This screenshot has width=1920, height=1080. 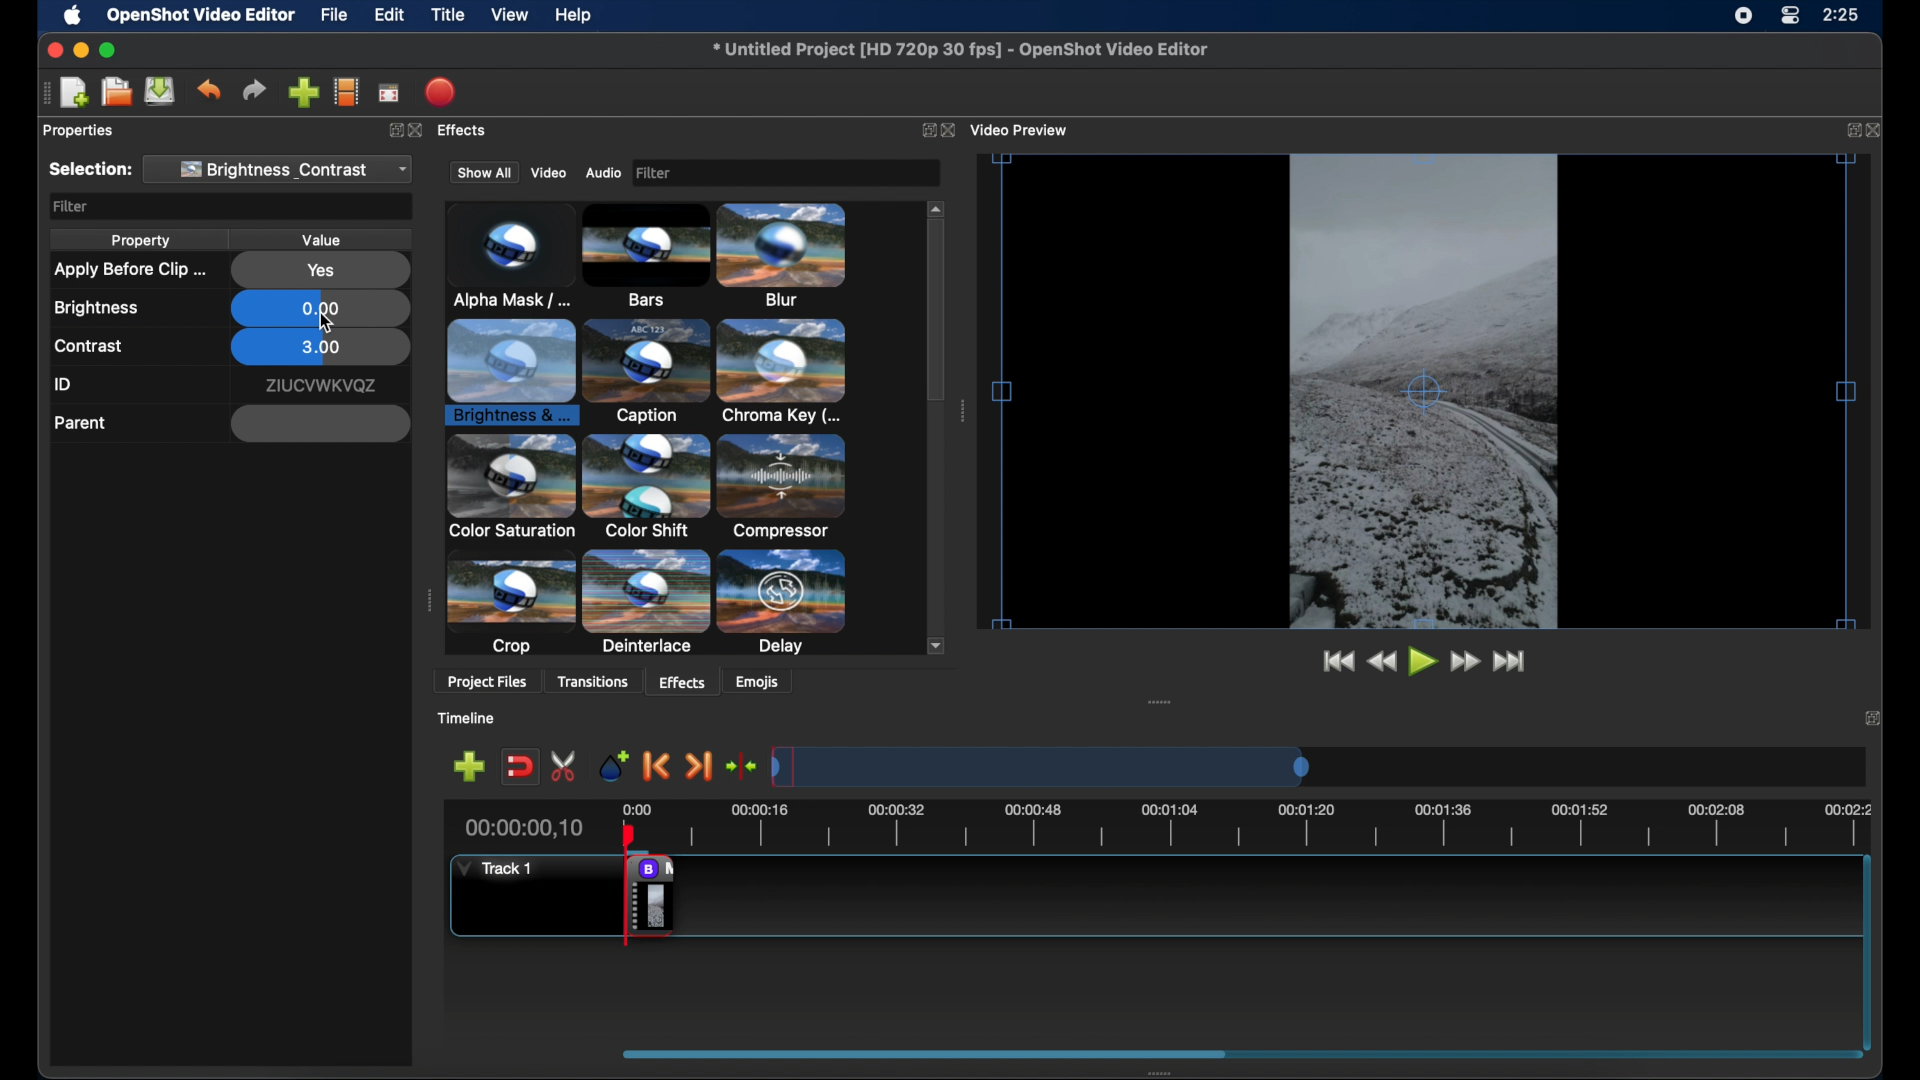 What do you see at coordinates (469, 133) in the screenshot?
I see `effects` at bounding box center [469, 133].